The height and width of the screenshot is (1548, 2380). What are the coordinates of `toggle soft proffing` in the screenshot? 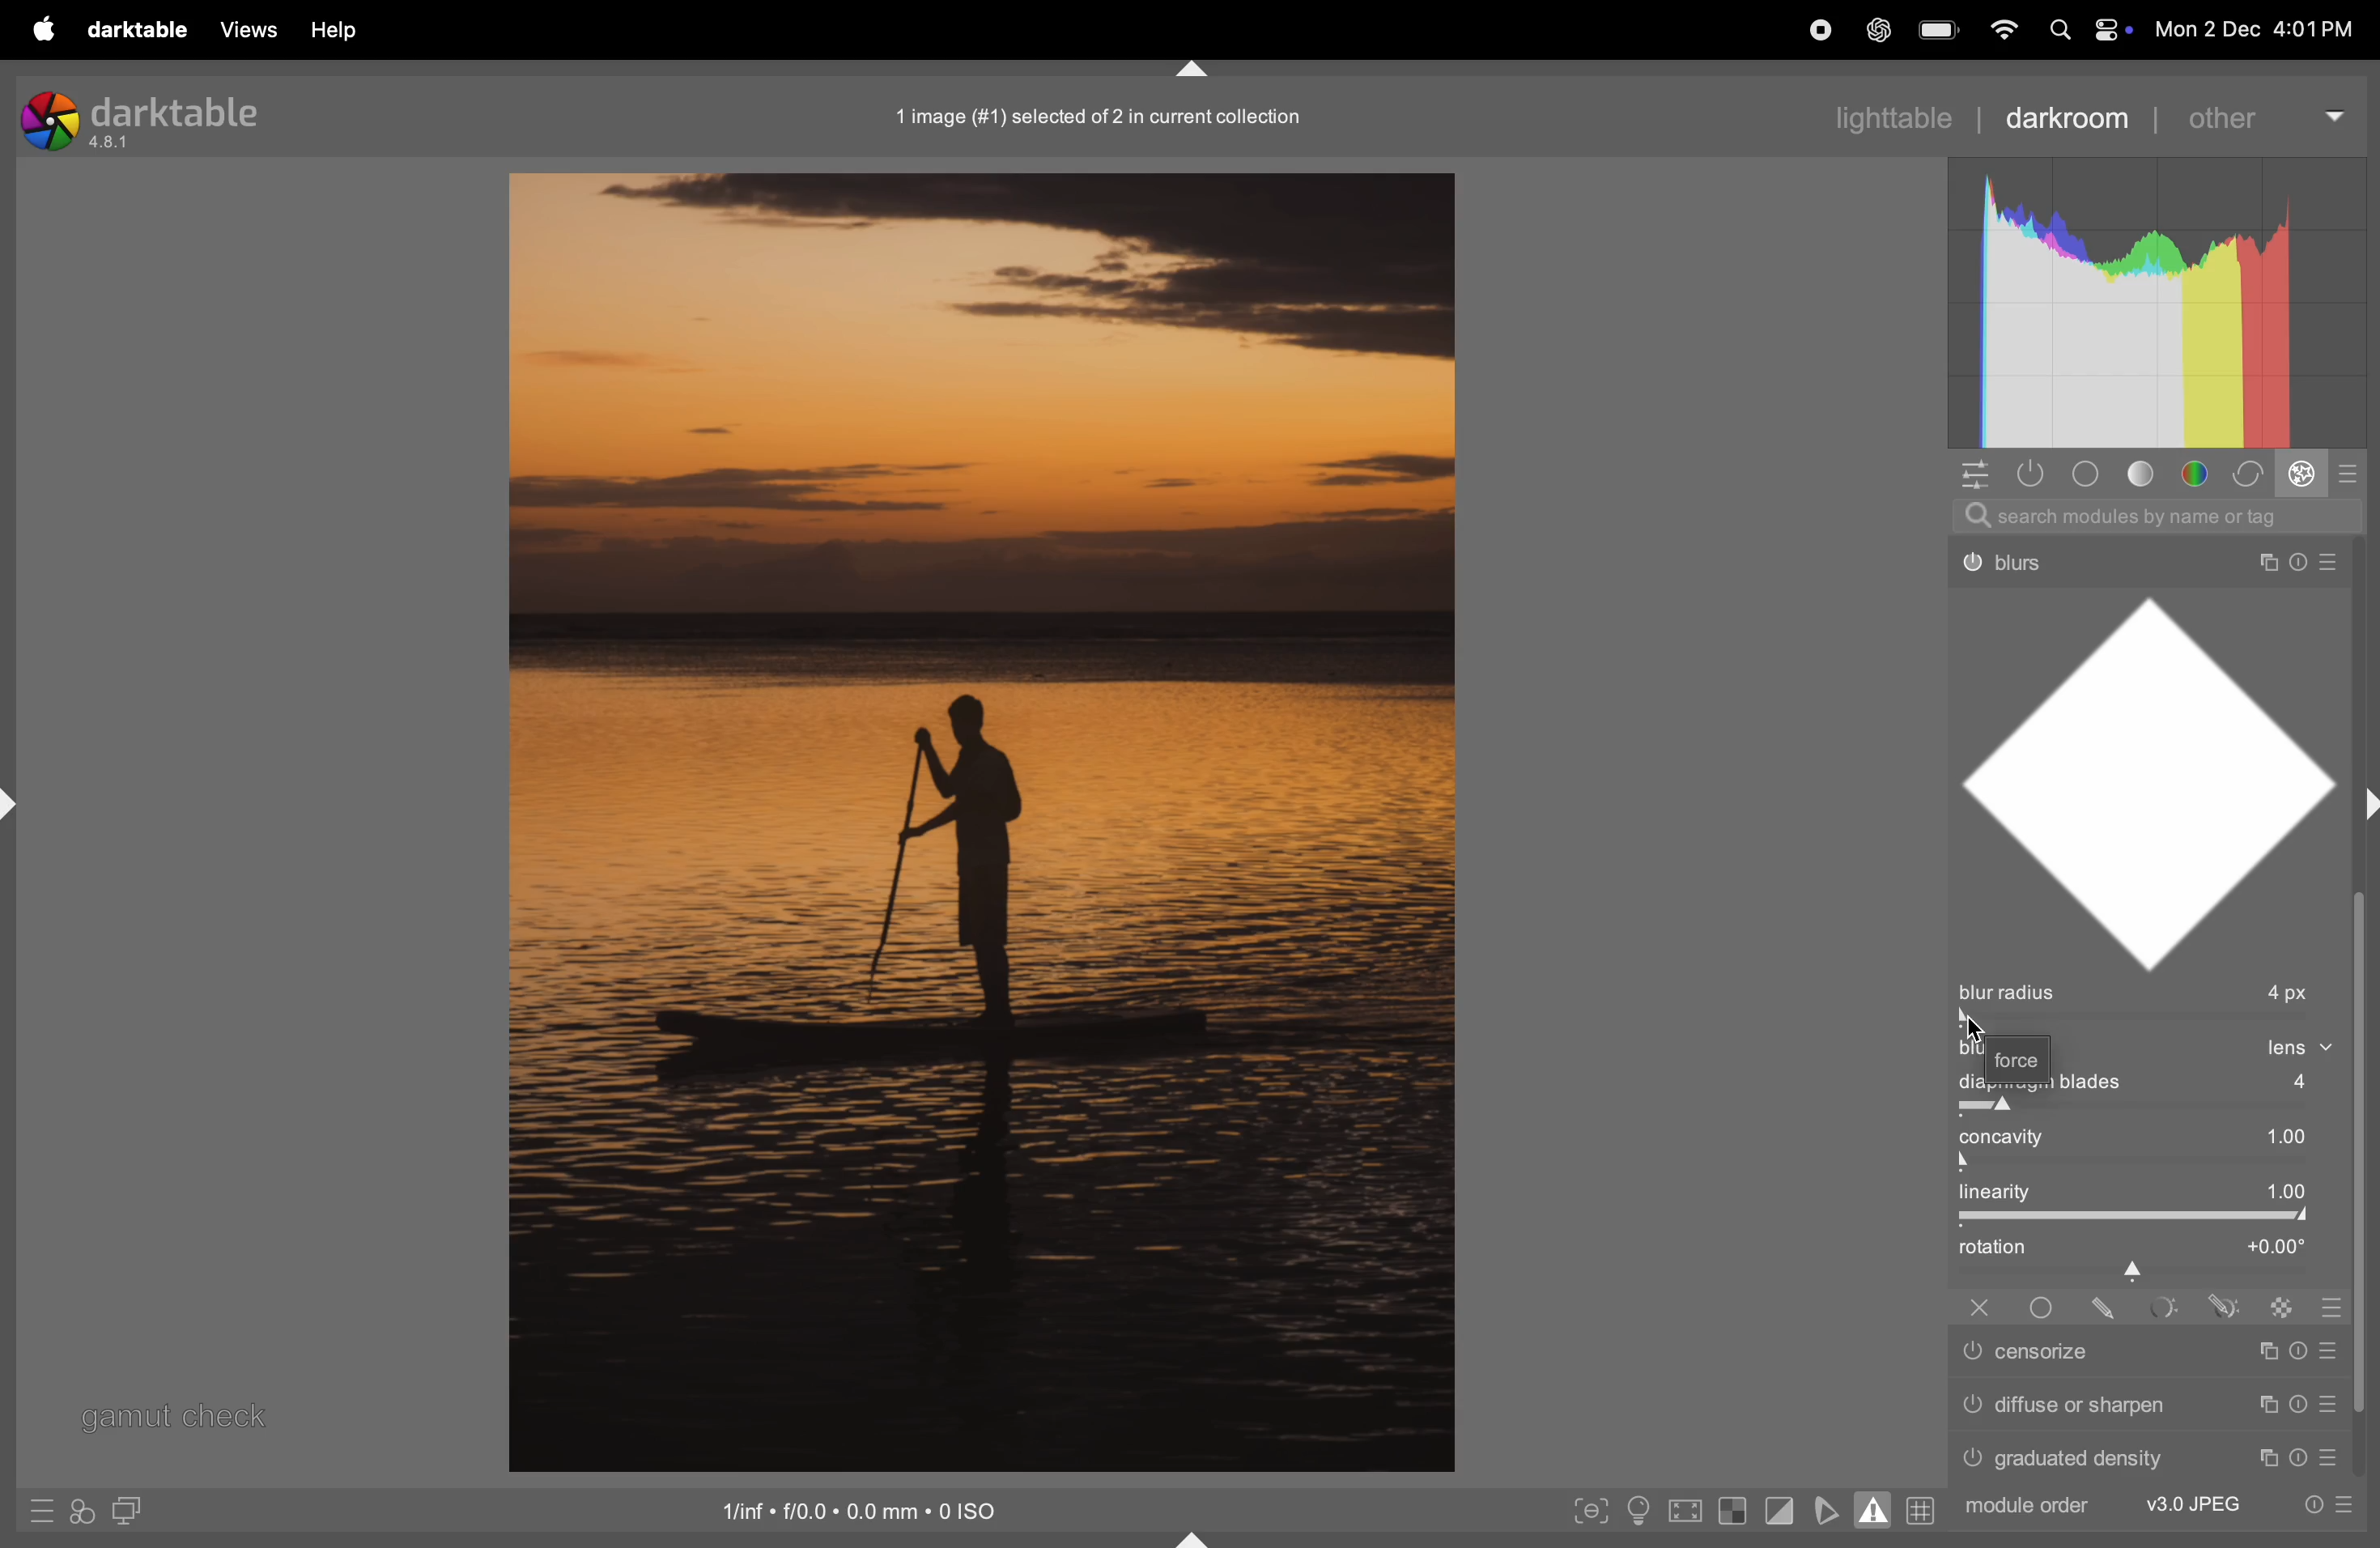 It's located at (1824, 1509).